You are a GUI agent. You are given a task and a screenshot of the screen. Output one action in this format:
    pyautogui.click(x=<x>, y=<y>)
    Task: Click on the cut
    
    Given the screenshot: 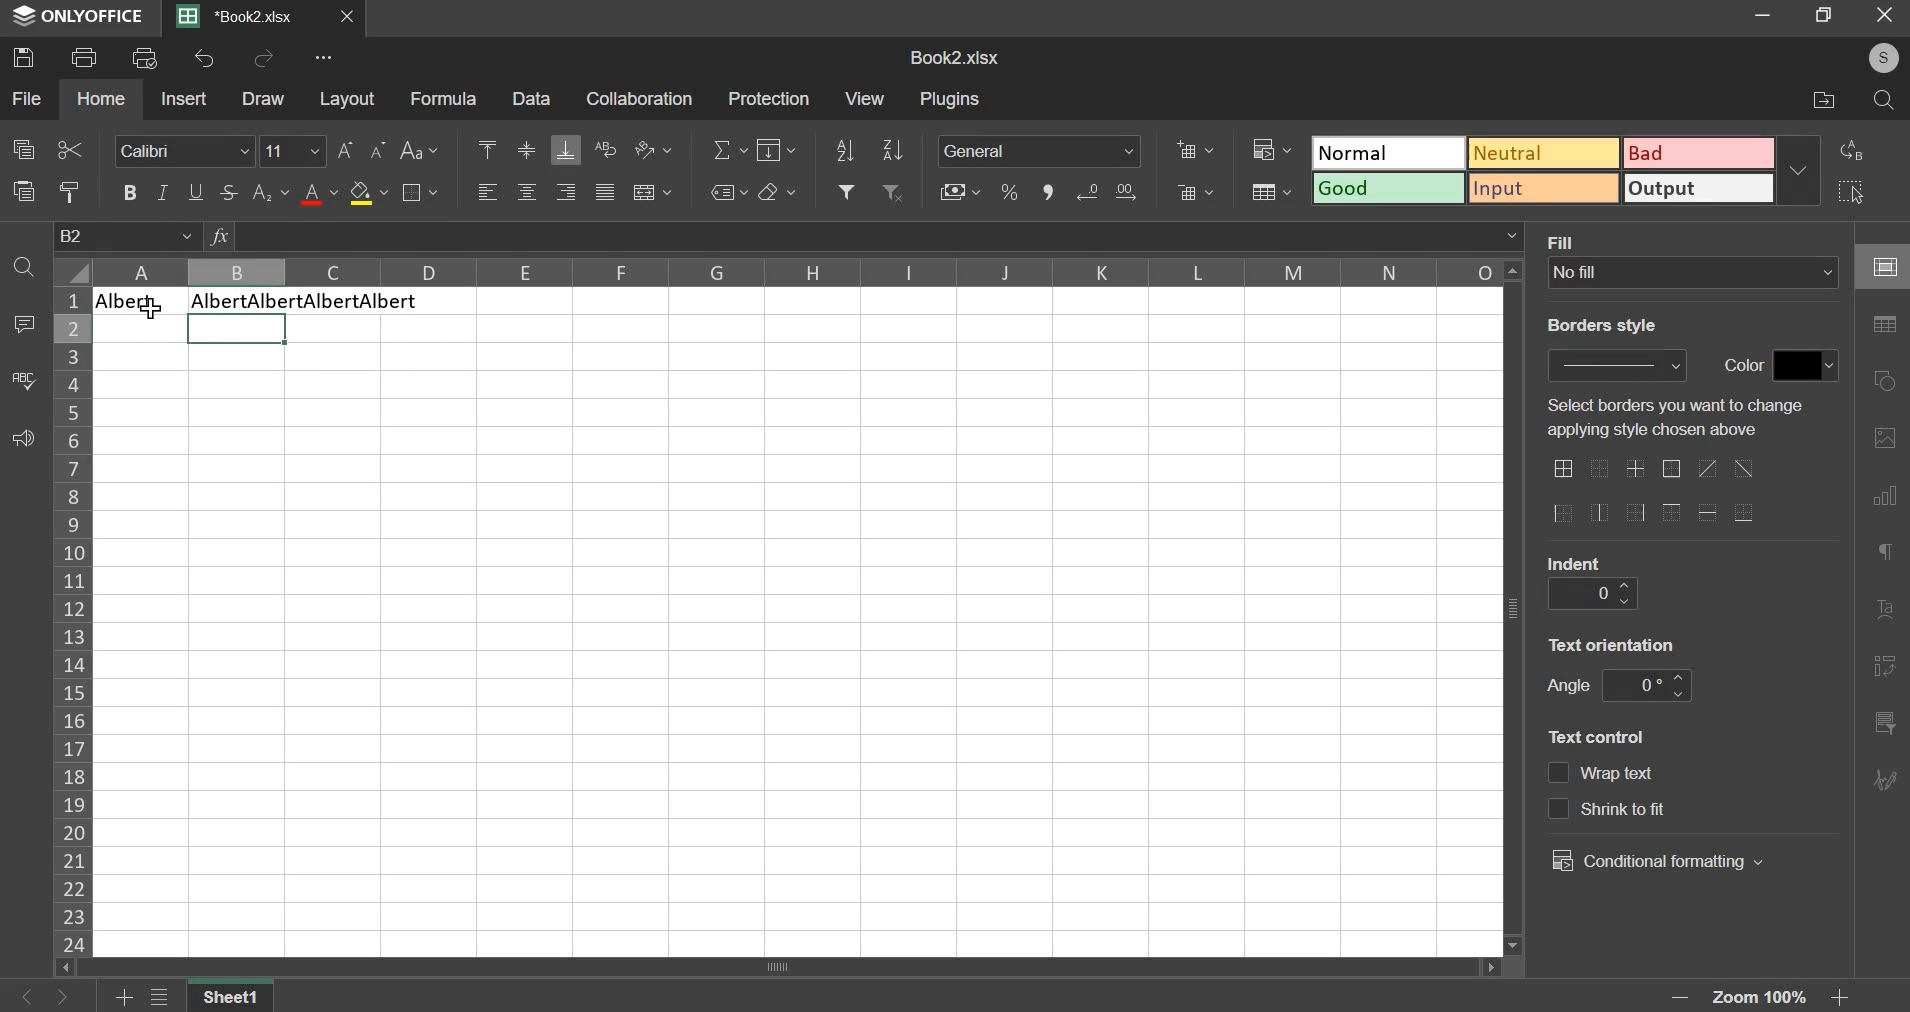 What is the action you would take?
    pyautogui.click(x=69, y=148)
    